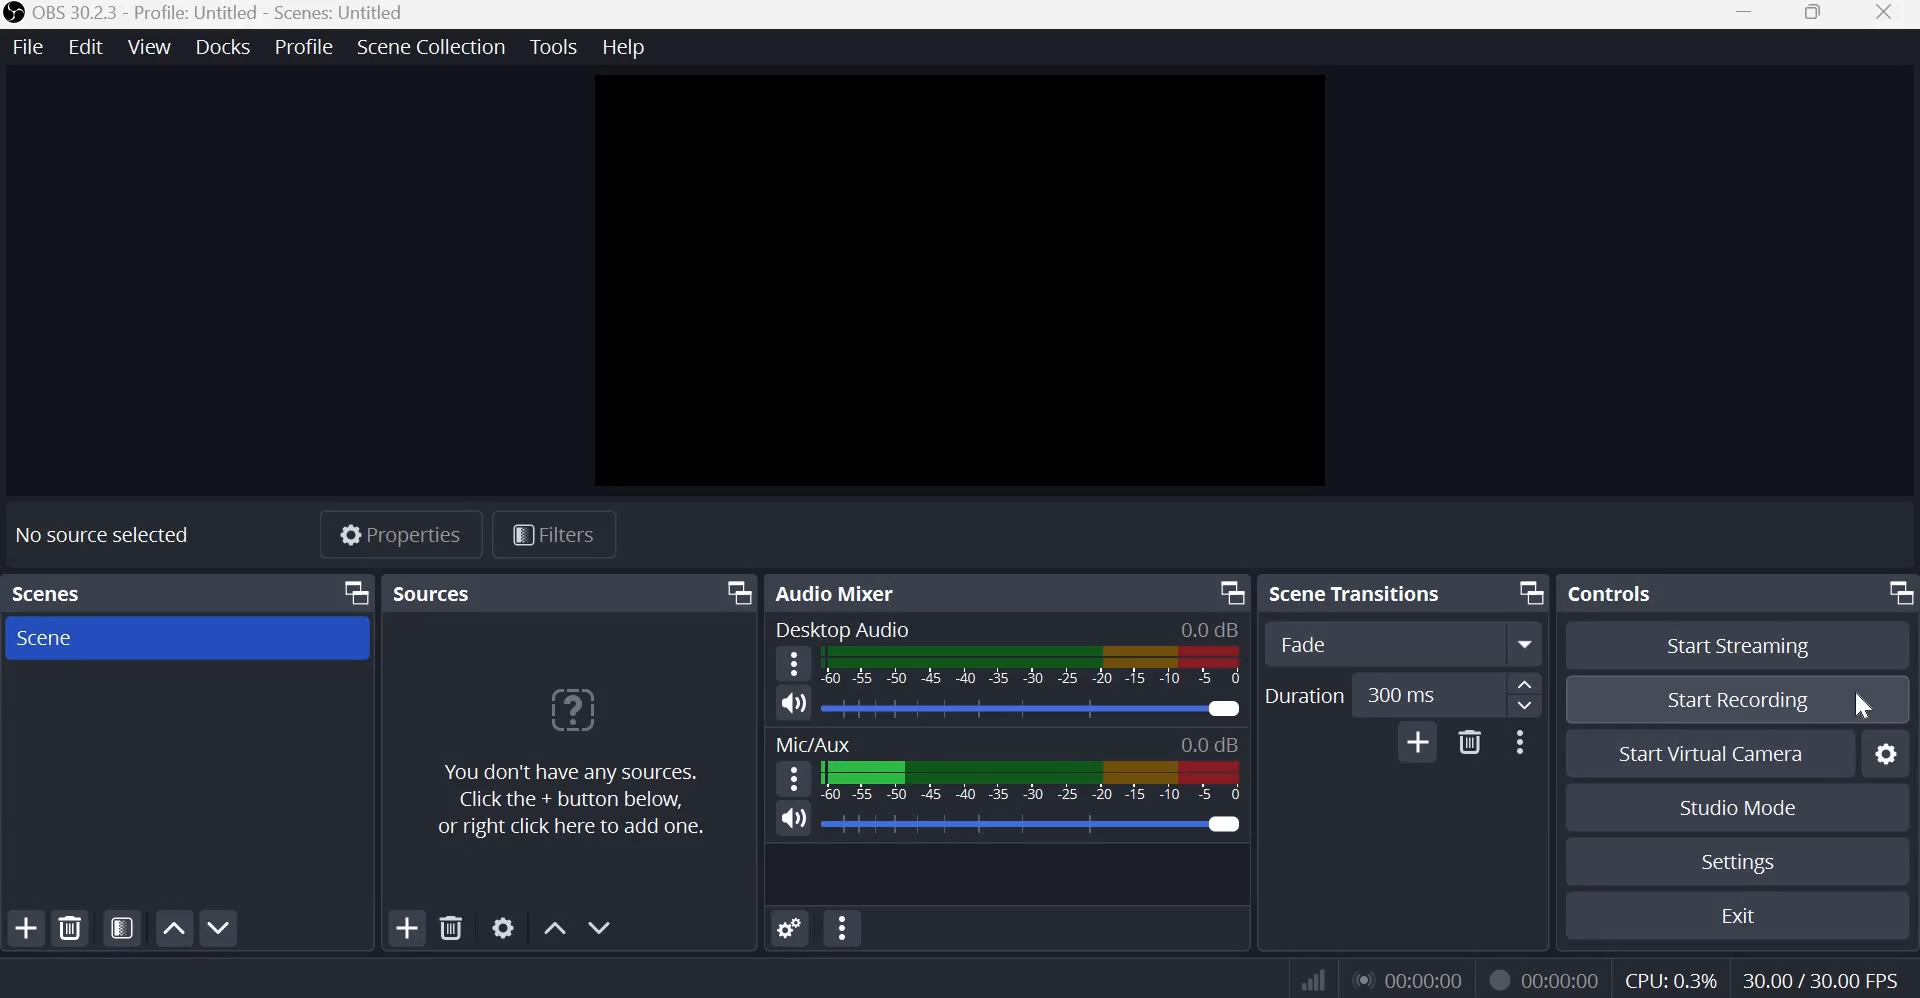 The image size is (1920, 998). I want to click on Recording Status Icon, so click(1497, 977).